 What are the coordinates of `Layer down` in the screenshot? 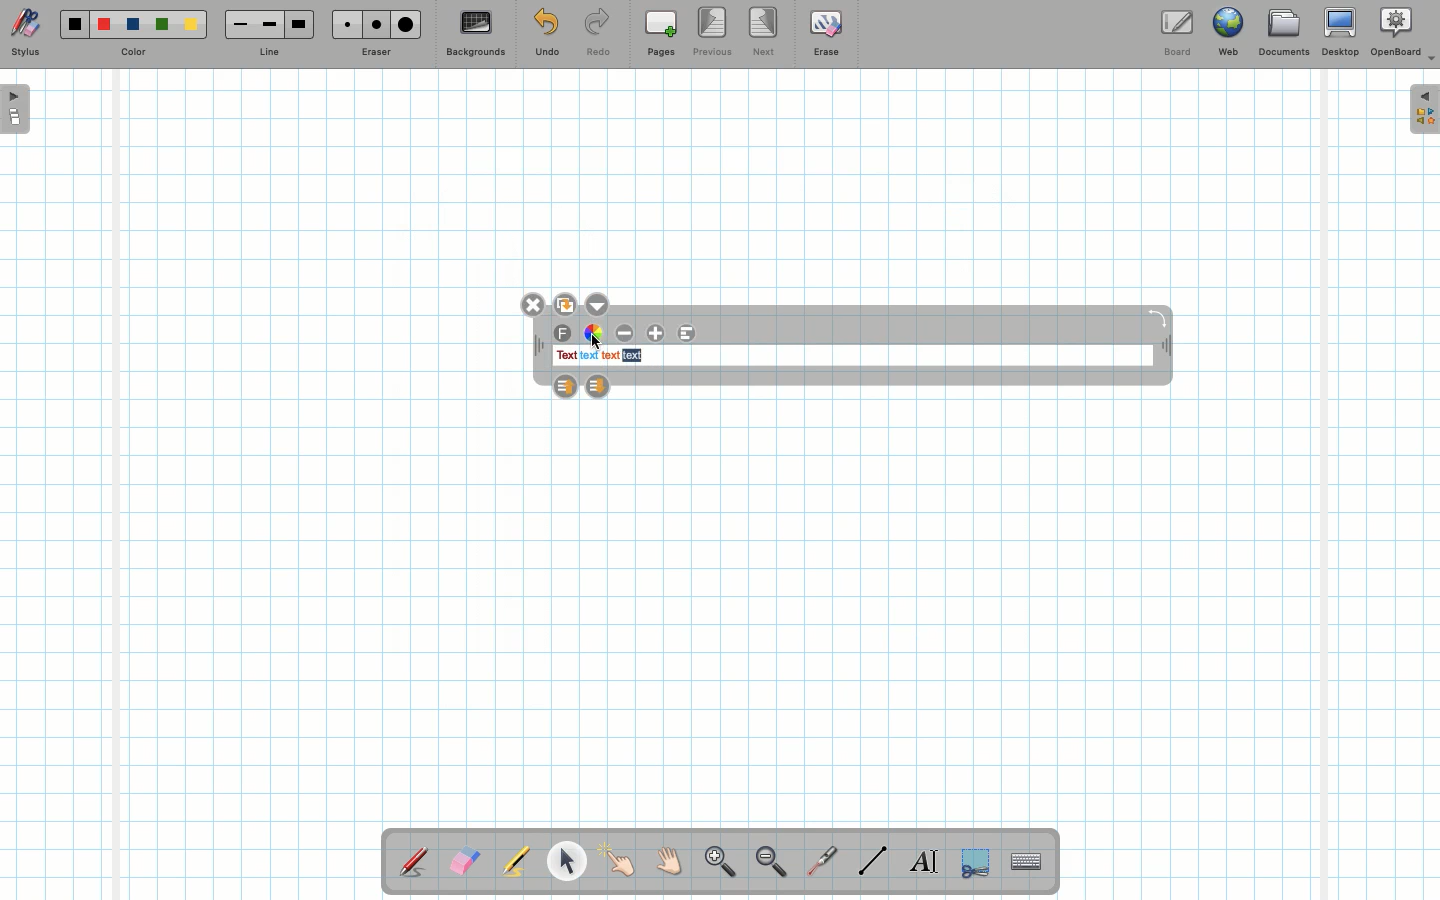 It's located at (599, 386).